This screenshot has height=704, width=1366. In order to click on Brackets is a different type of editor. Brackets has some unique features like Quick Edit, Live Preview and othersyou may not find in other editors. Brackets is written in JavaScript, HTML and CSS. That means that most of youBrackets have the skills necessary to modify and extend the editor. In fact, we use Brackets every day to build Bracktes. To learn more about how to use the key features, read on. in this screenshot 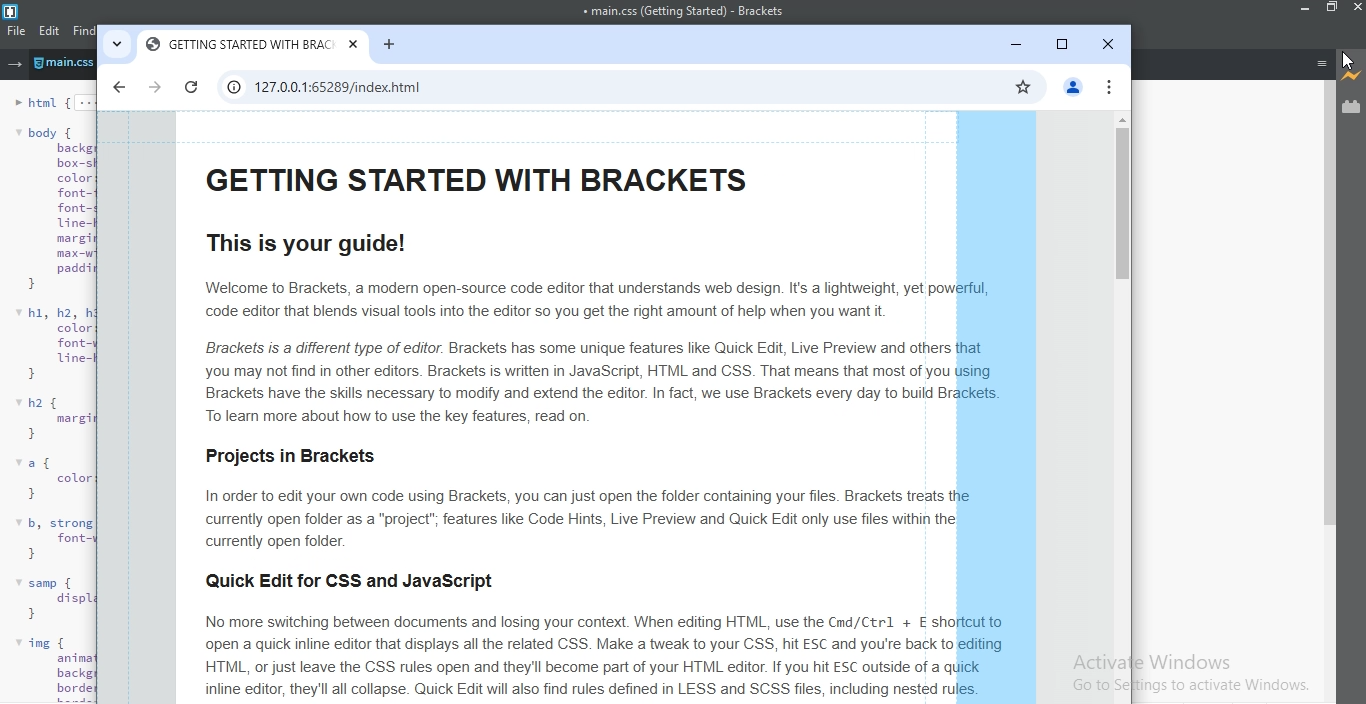, I will do `click(601, 382)`.